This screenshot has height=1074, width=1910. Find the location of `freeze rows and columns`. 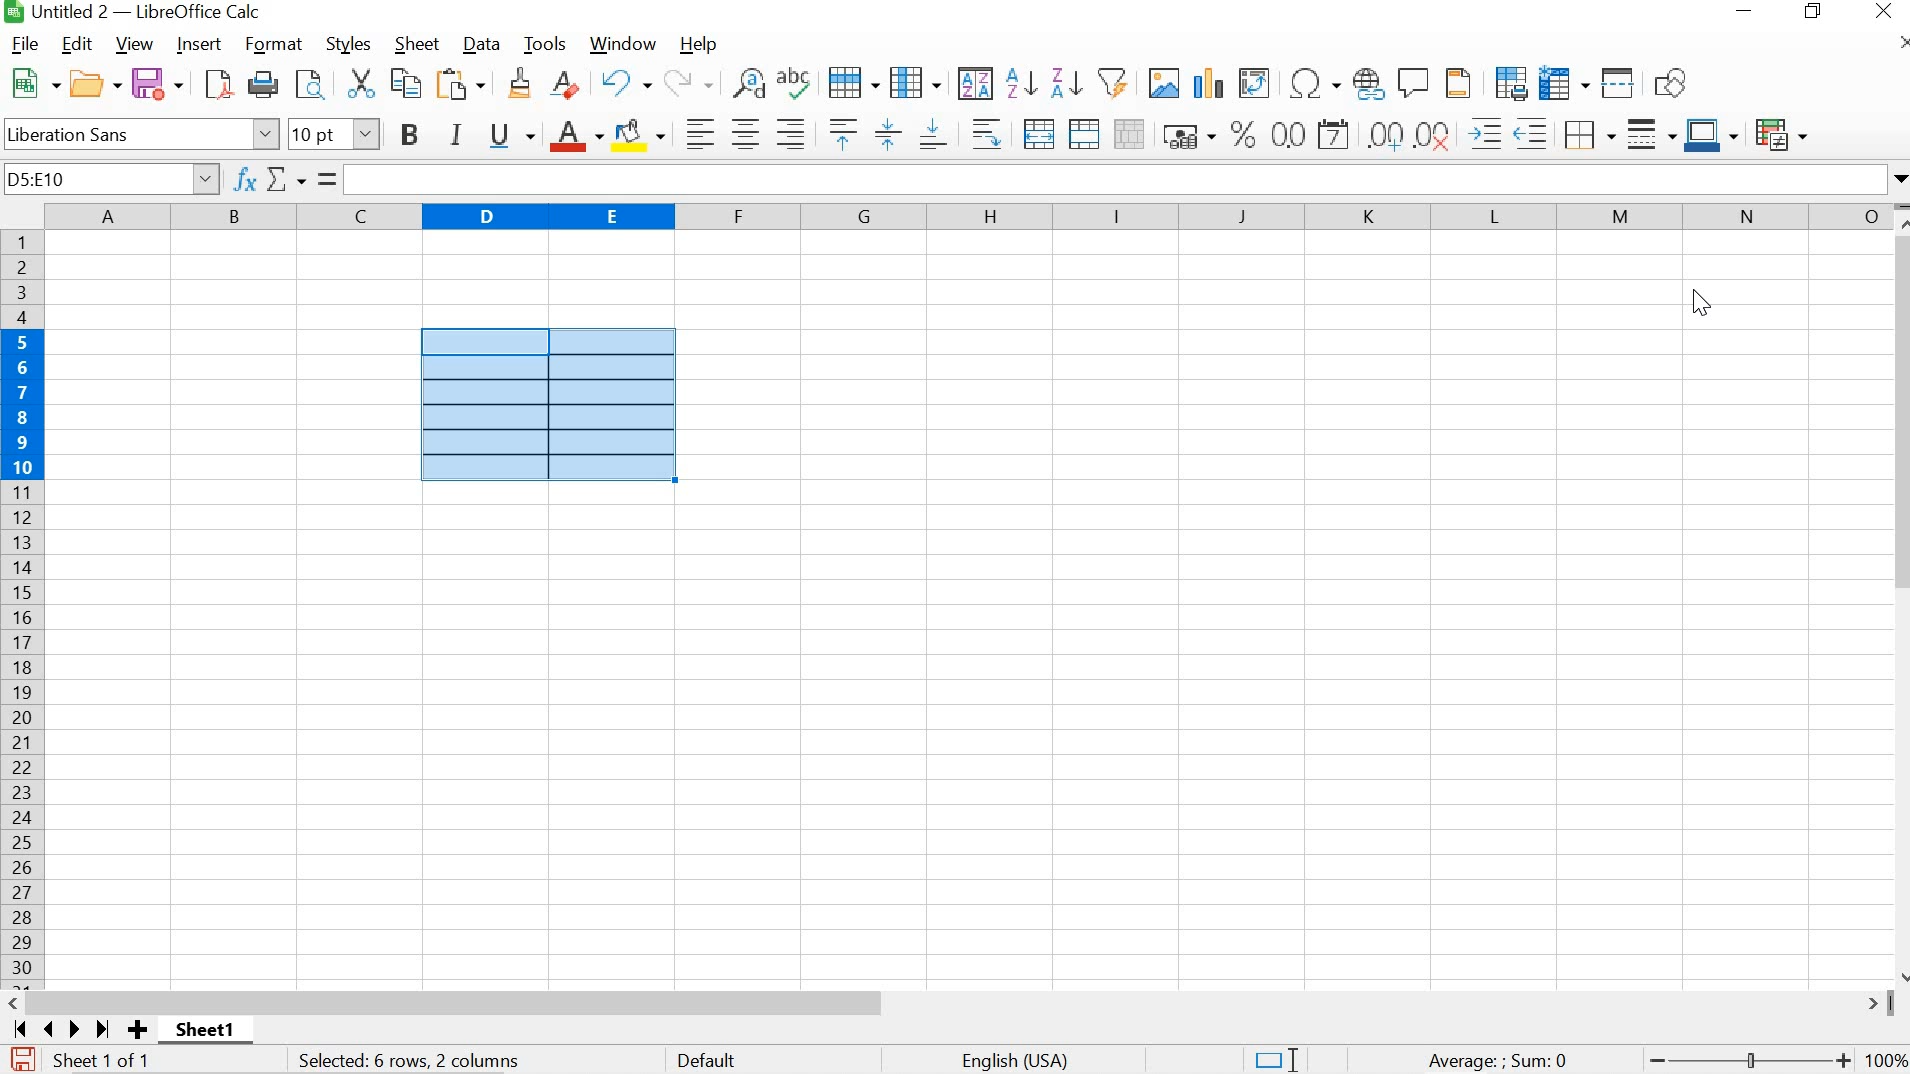

freeze rows and columns is located at coordinates (1566, 82).